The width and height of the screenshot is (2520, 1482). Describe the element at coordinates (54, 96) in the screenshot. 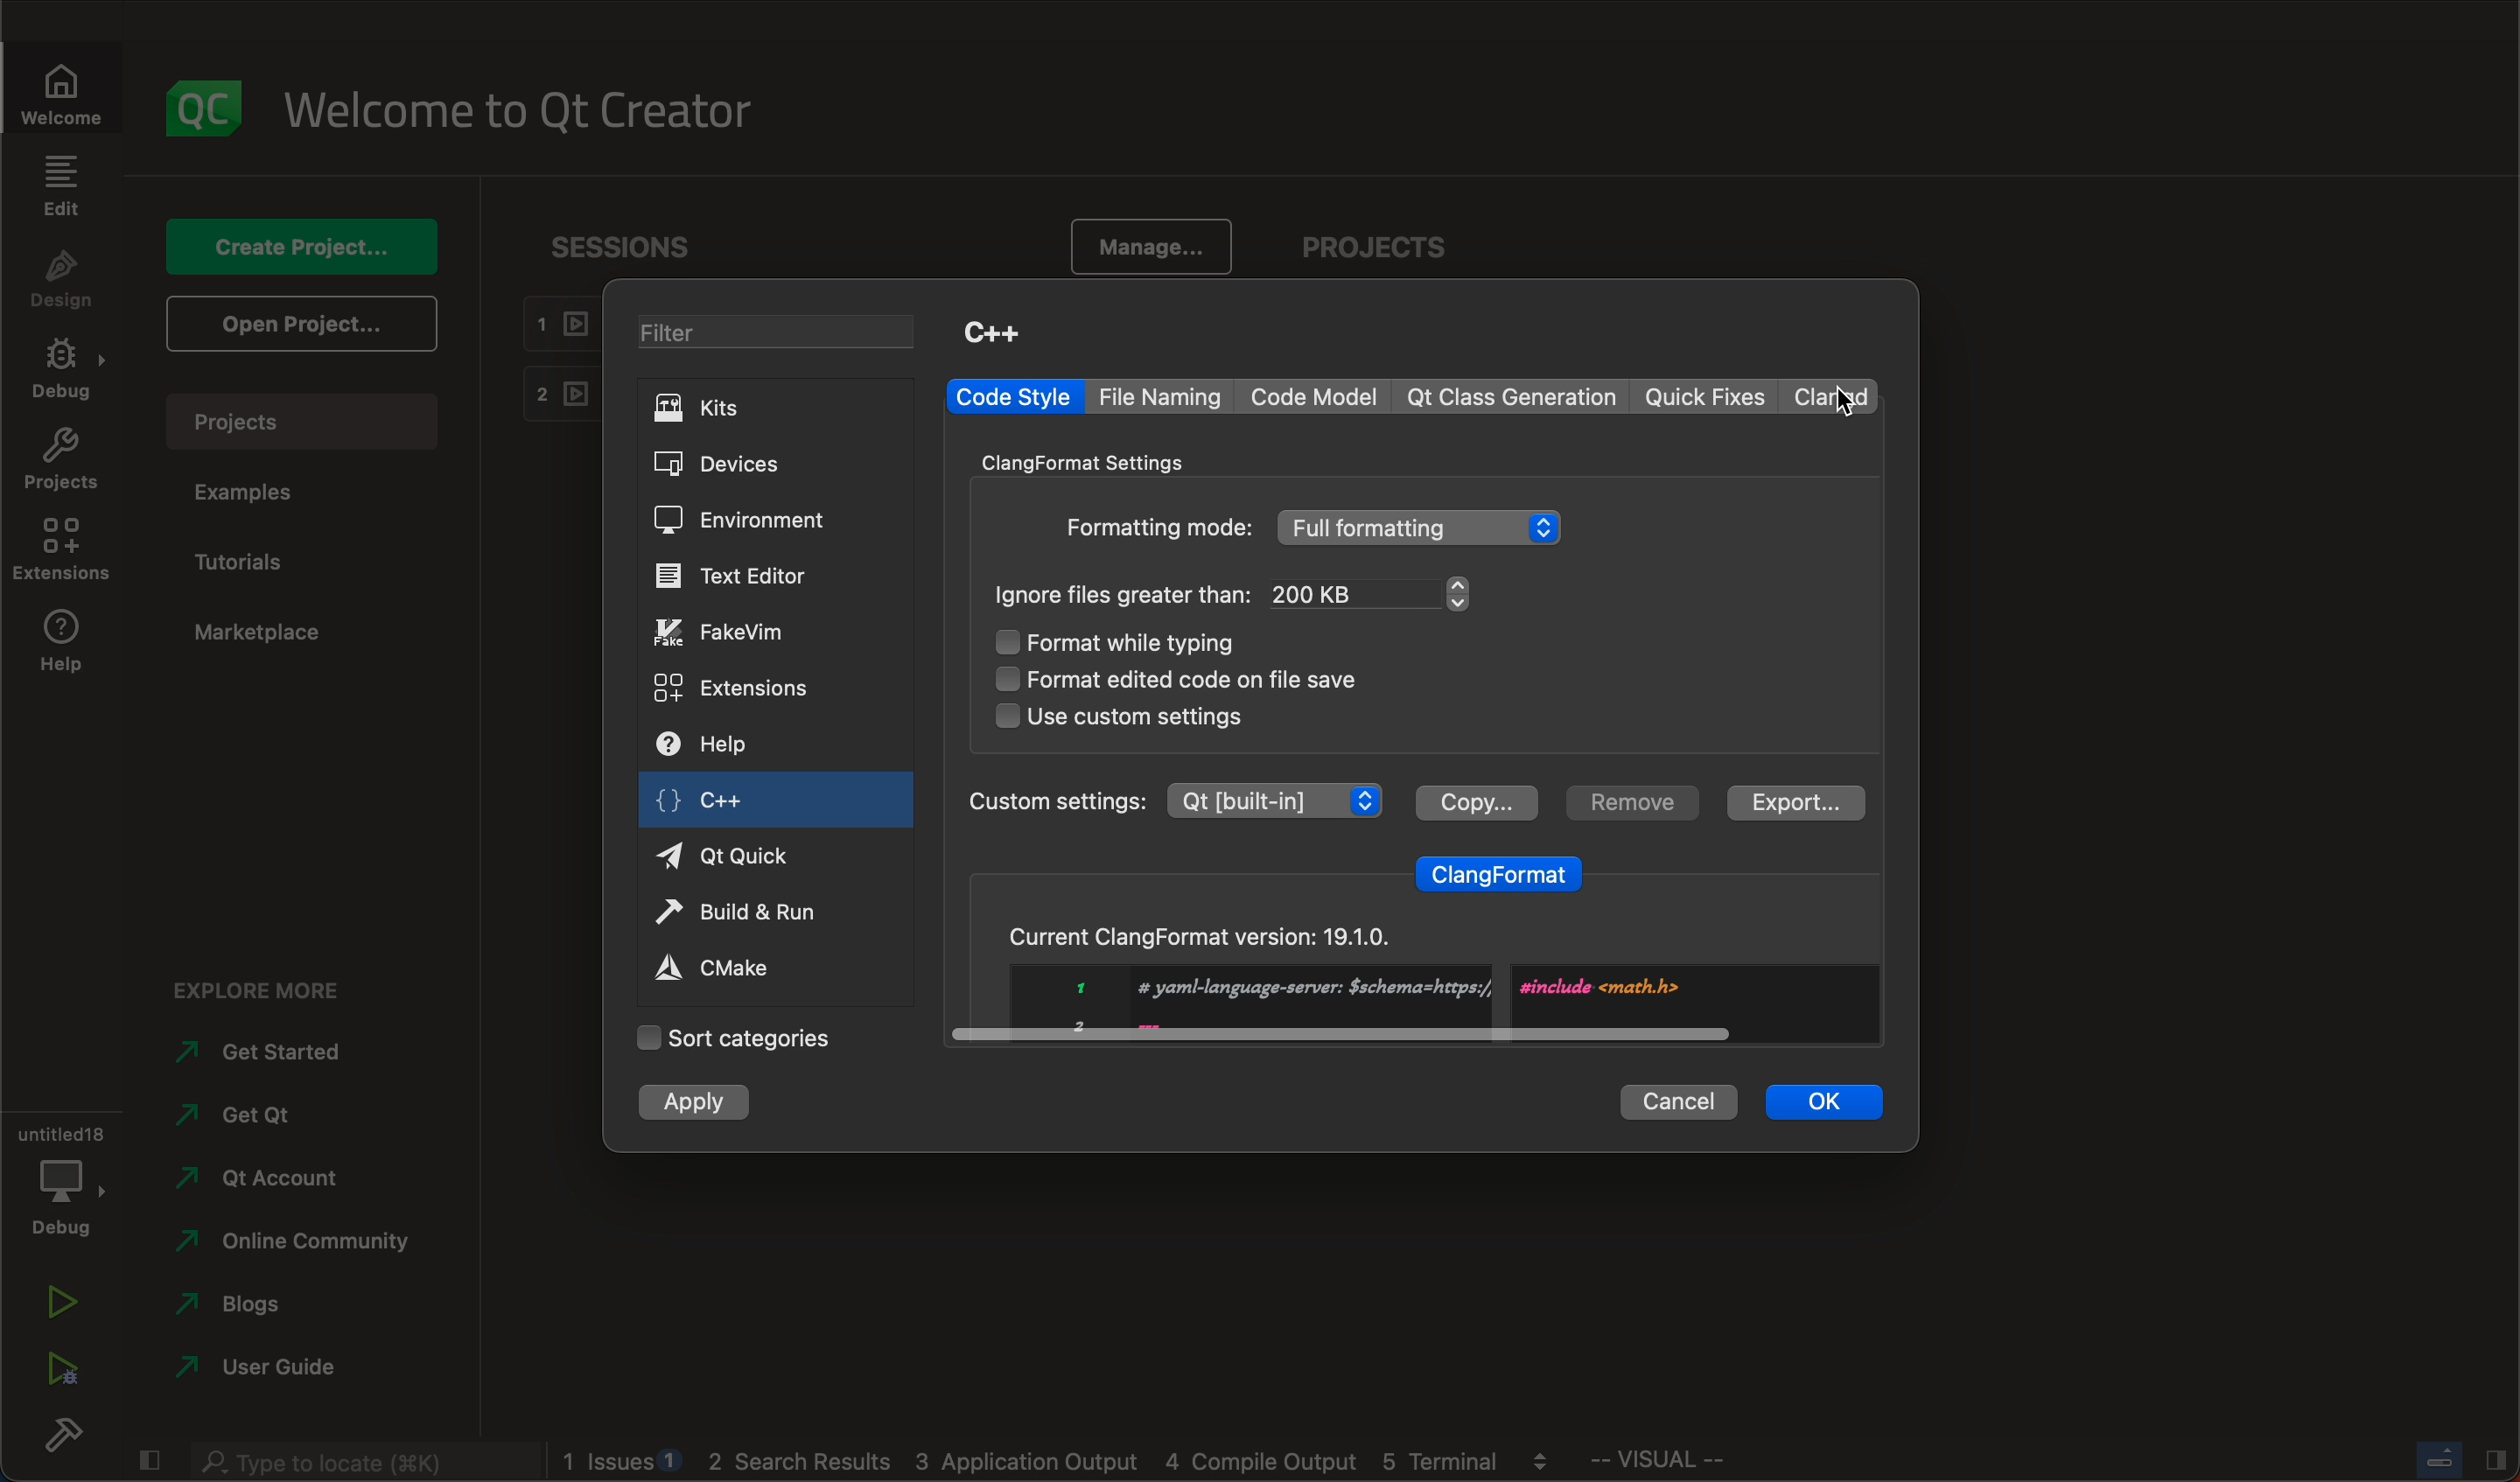

I see `welcome` at that location.